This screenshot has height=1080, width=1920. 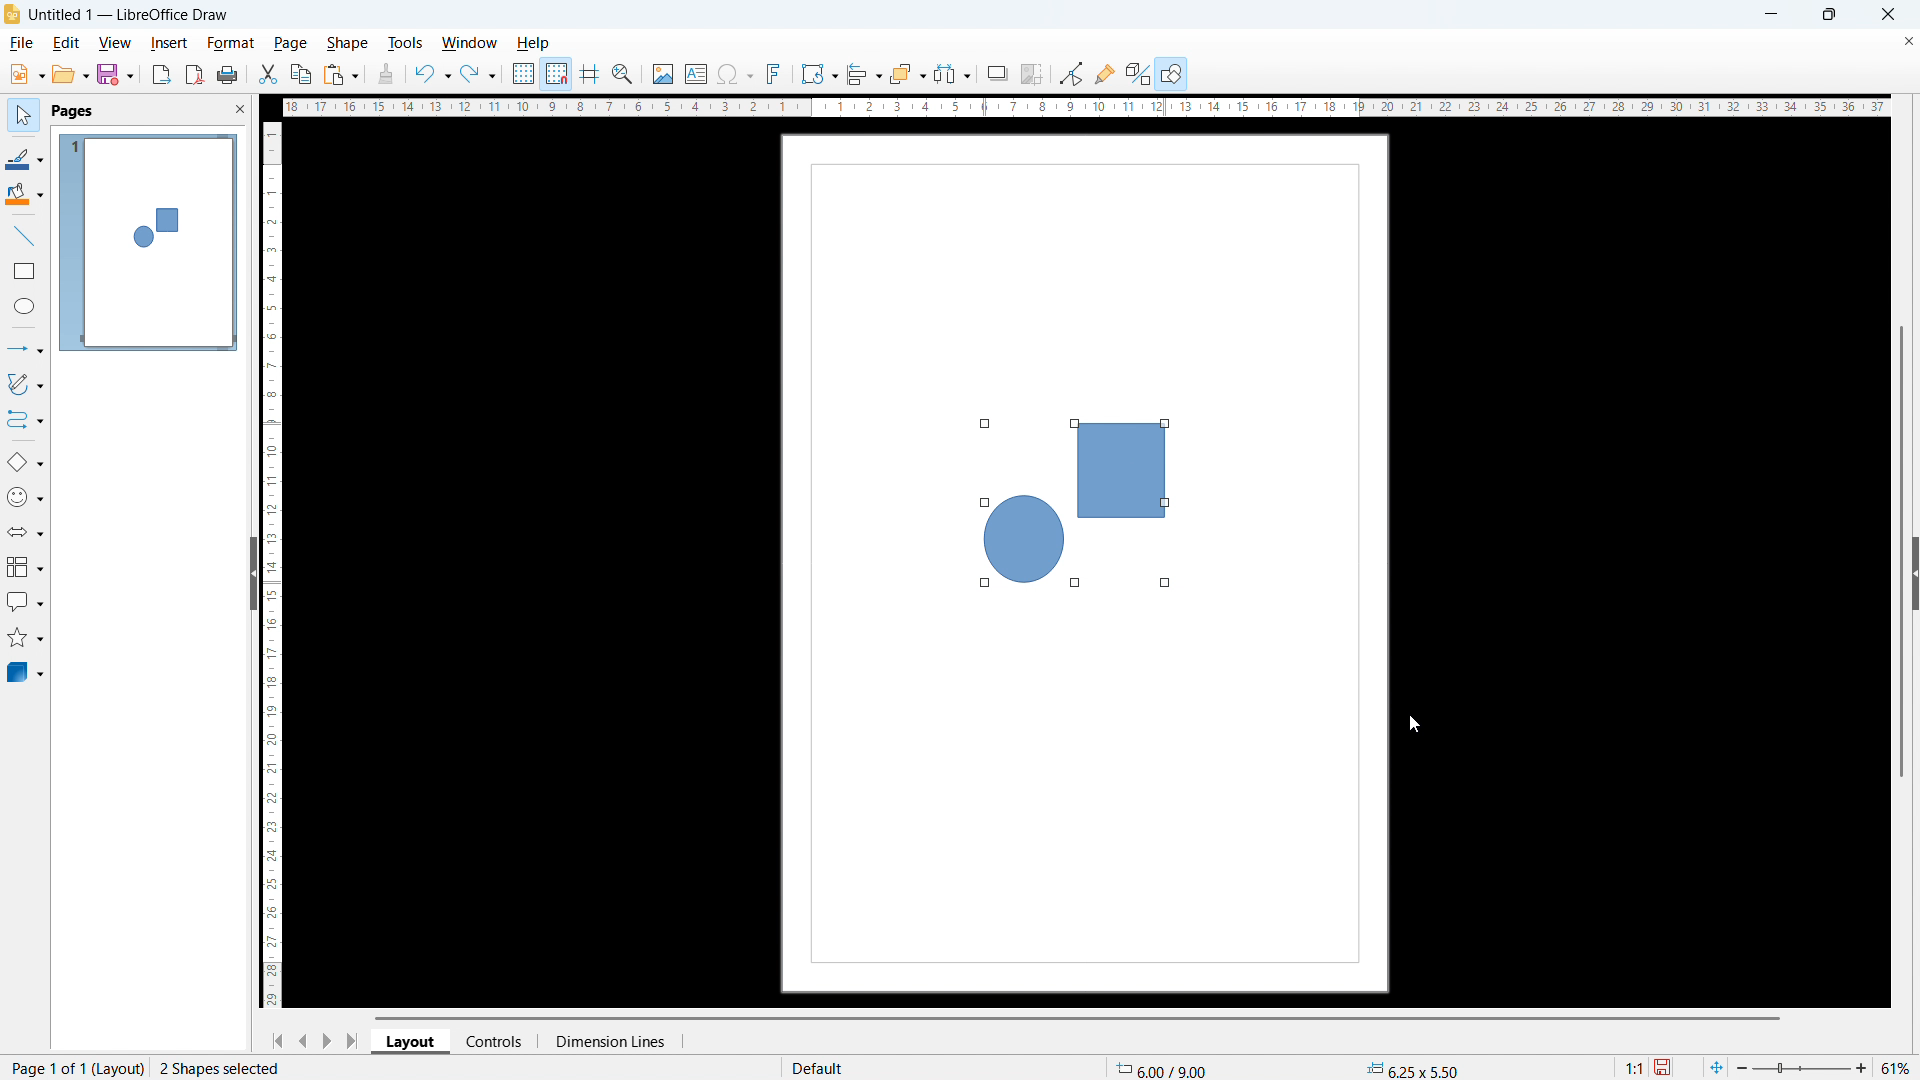 I want to click on controls, so click(x=494, y=1042).